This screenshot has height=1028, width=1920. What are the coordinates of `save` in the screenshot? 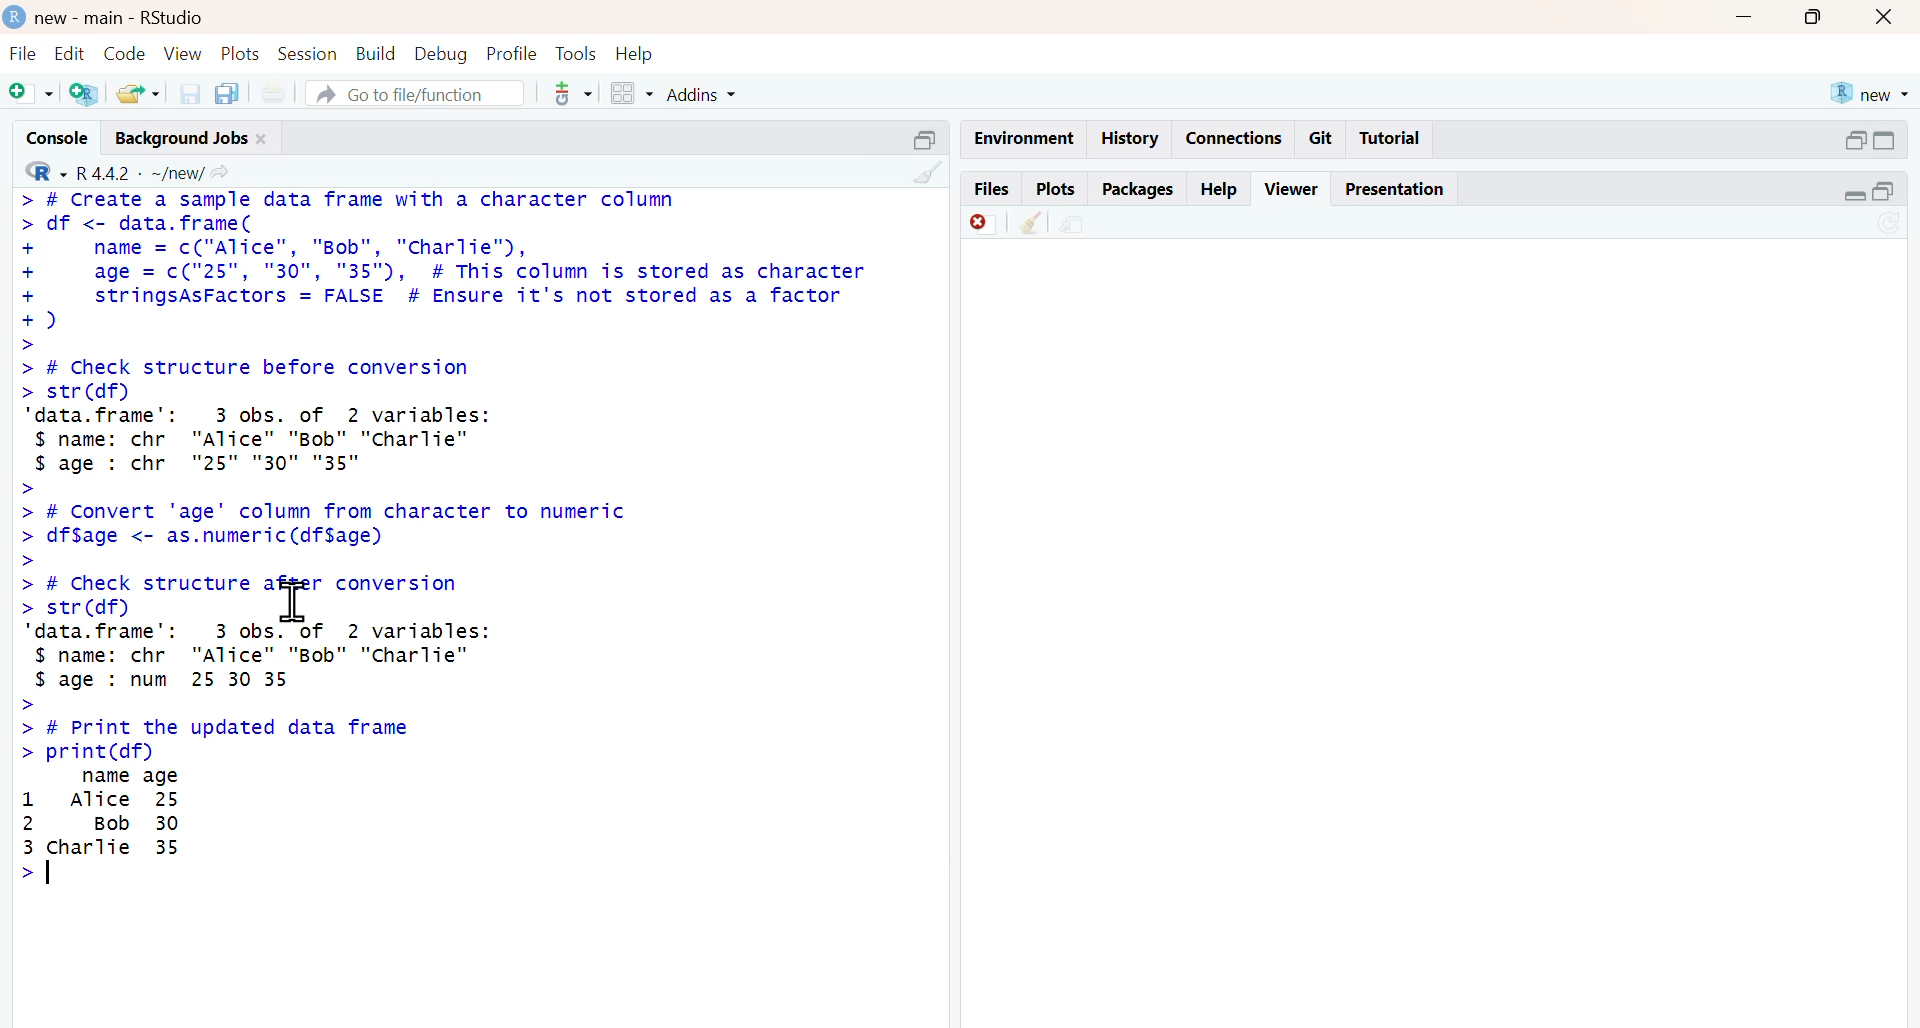 It's located at (190, 94).